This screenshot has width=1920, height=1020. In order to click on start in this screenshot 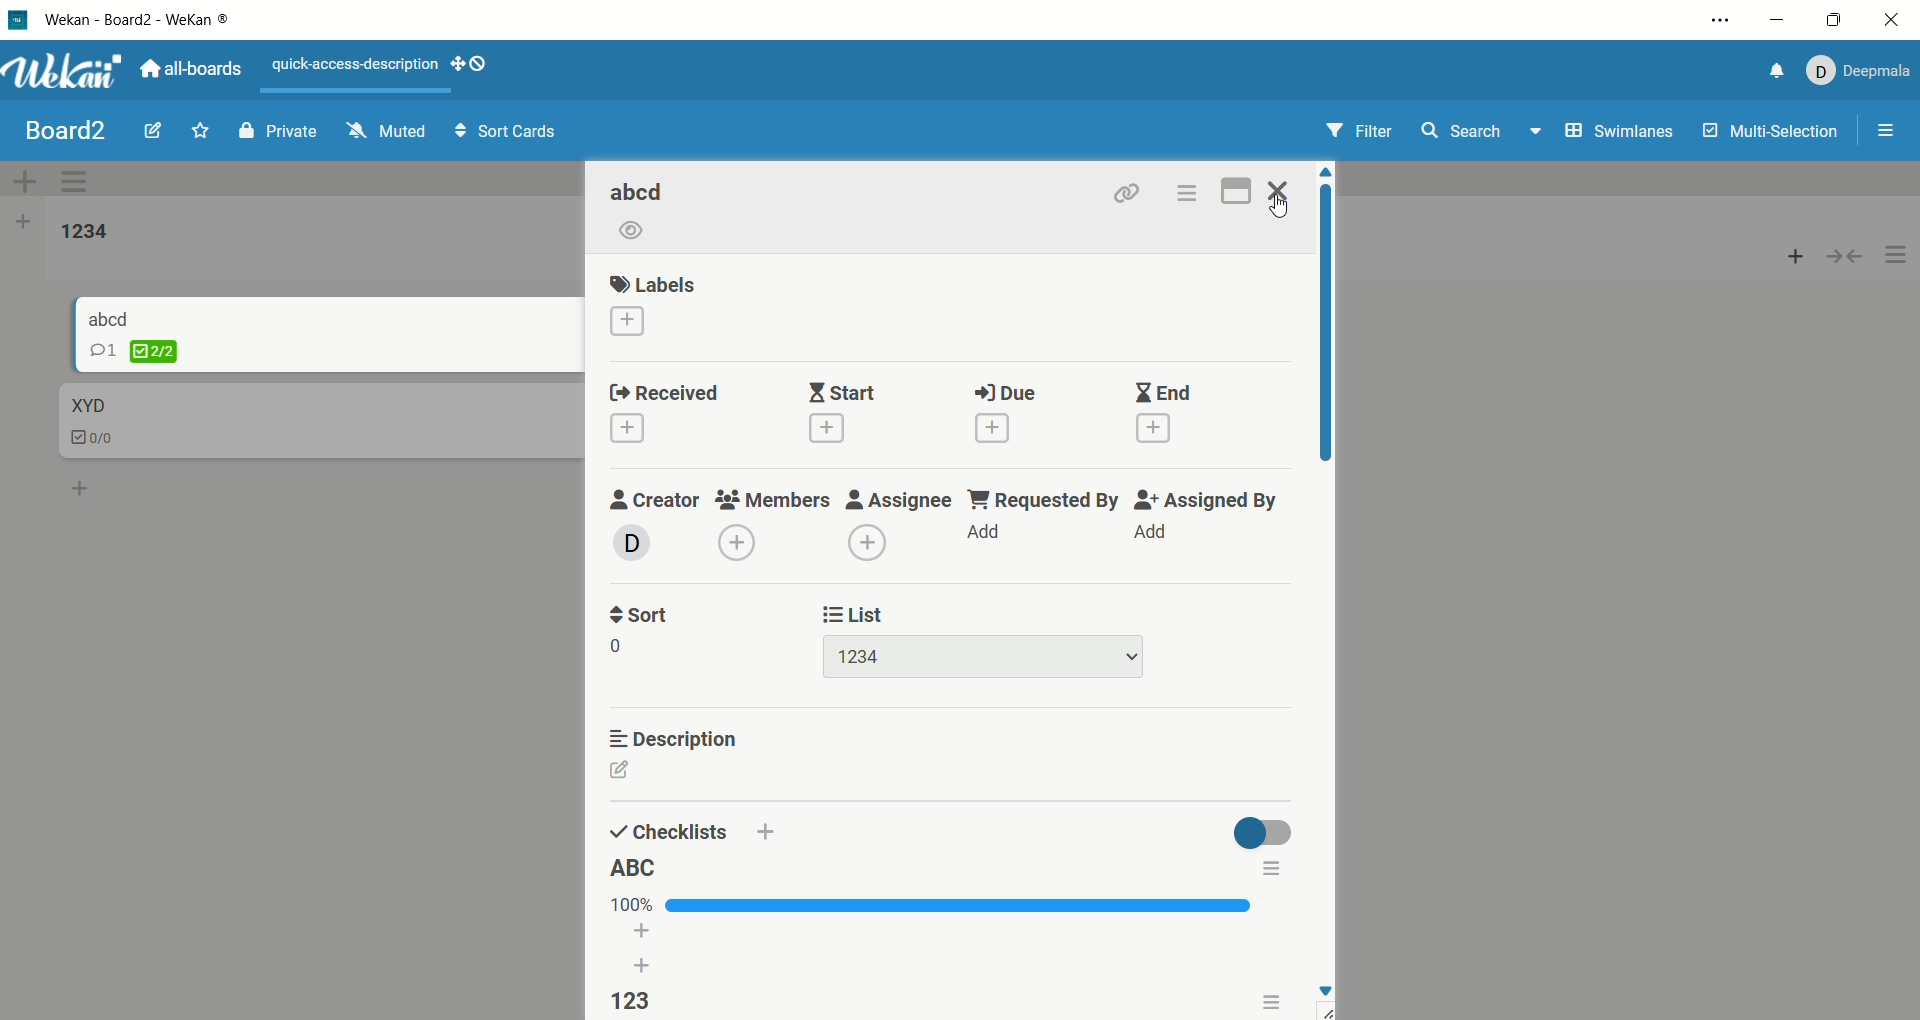, I will do `click(841, 401)`.